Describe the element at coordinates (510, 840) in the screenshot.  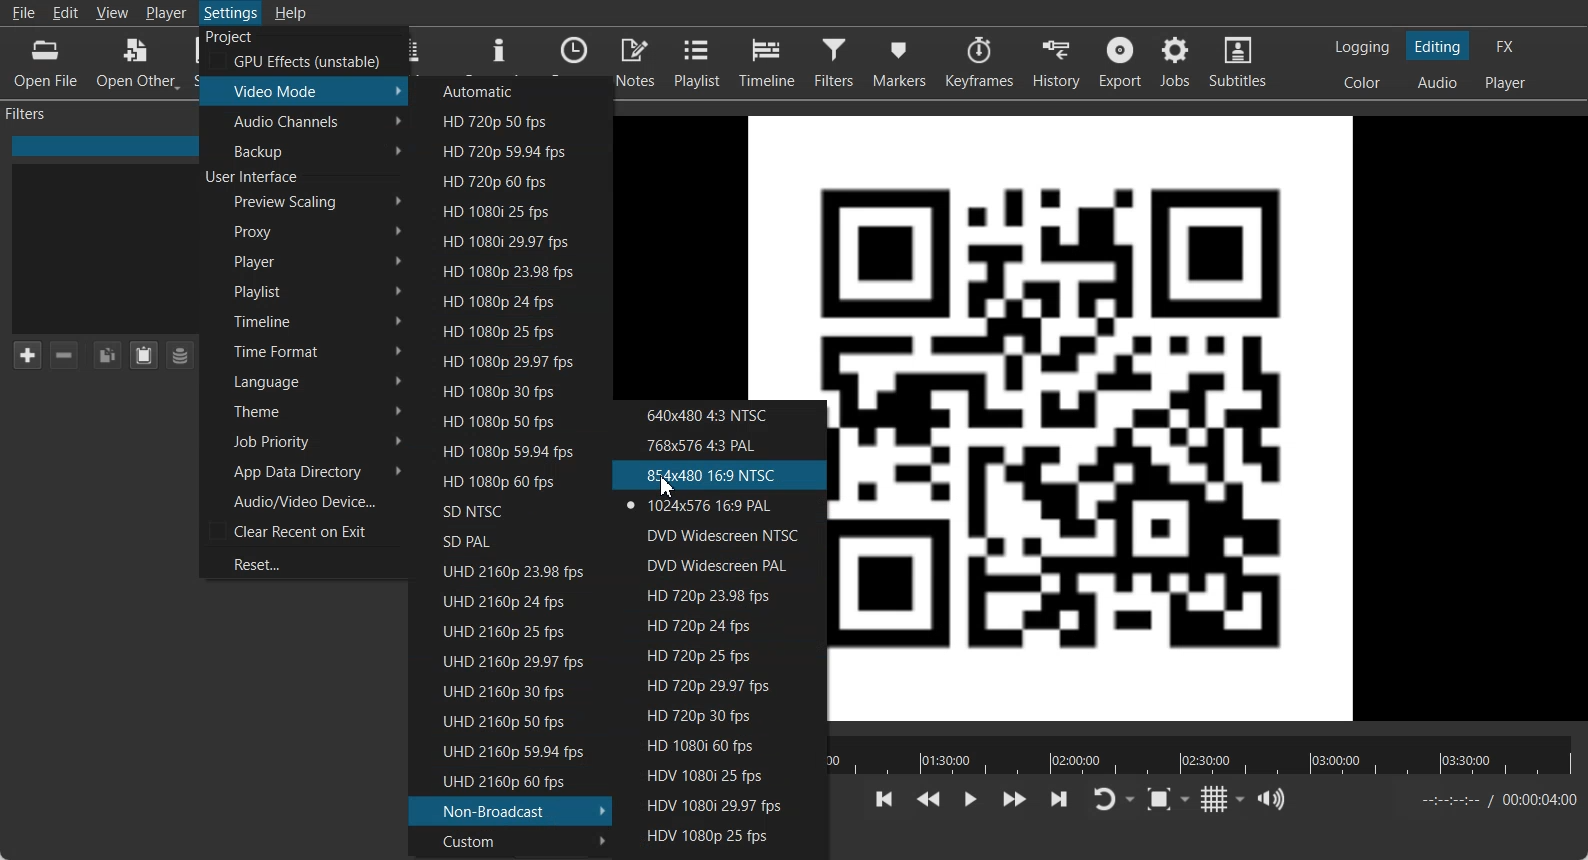
I see `Custom` at that location.